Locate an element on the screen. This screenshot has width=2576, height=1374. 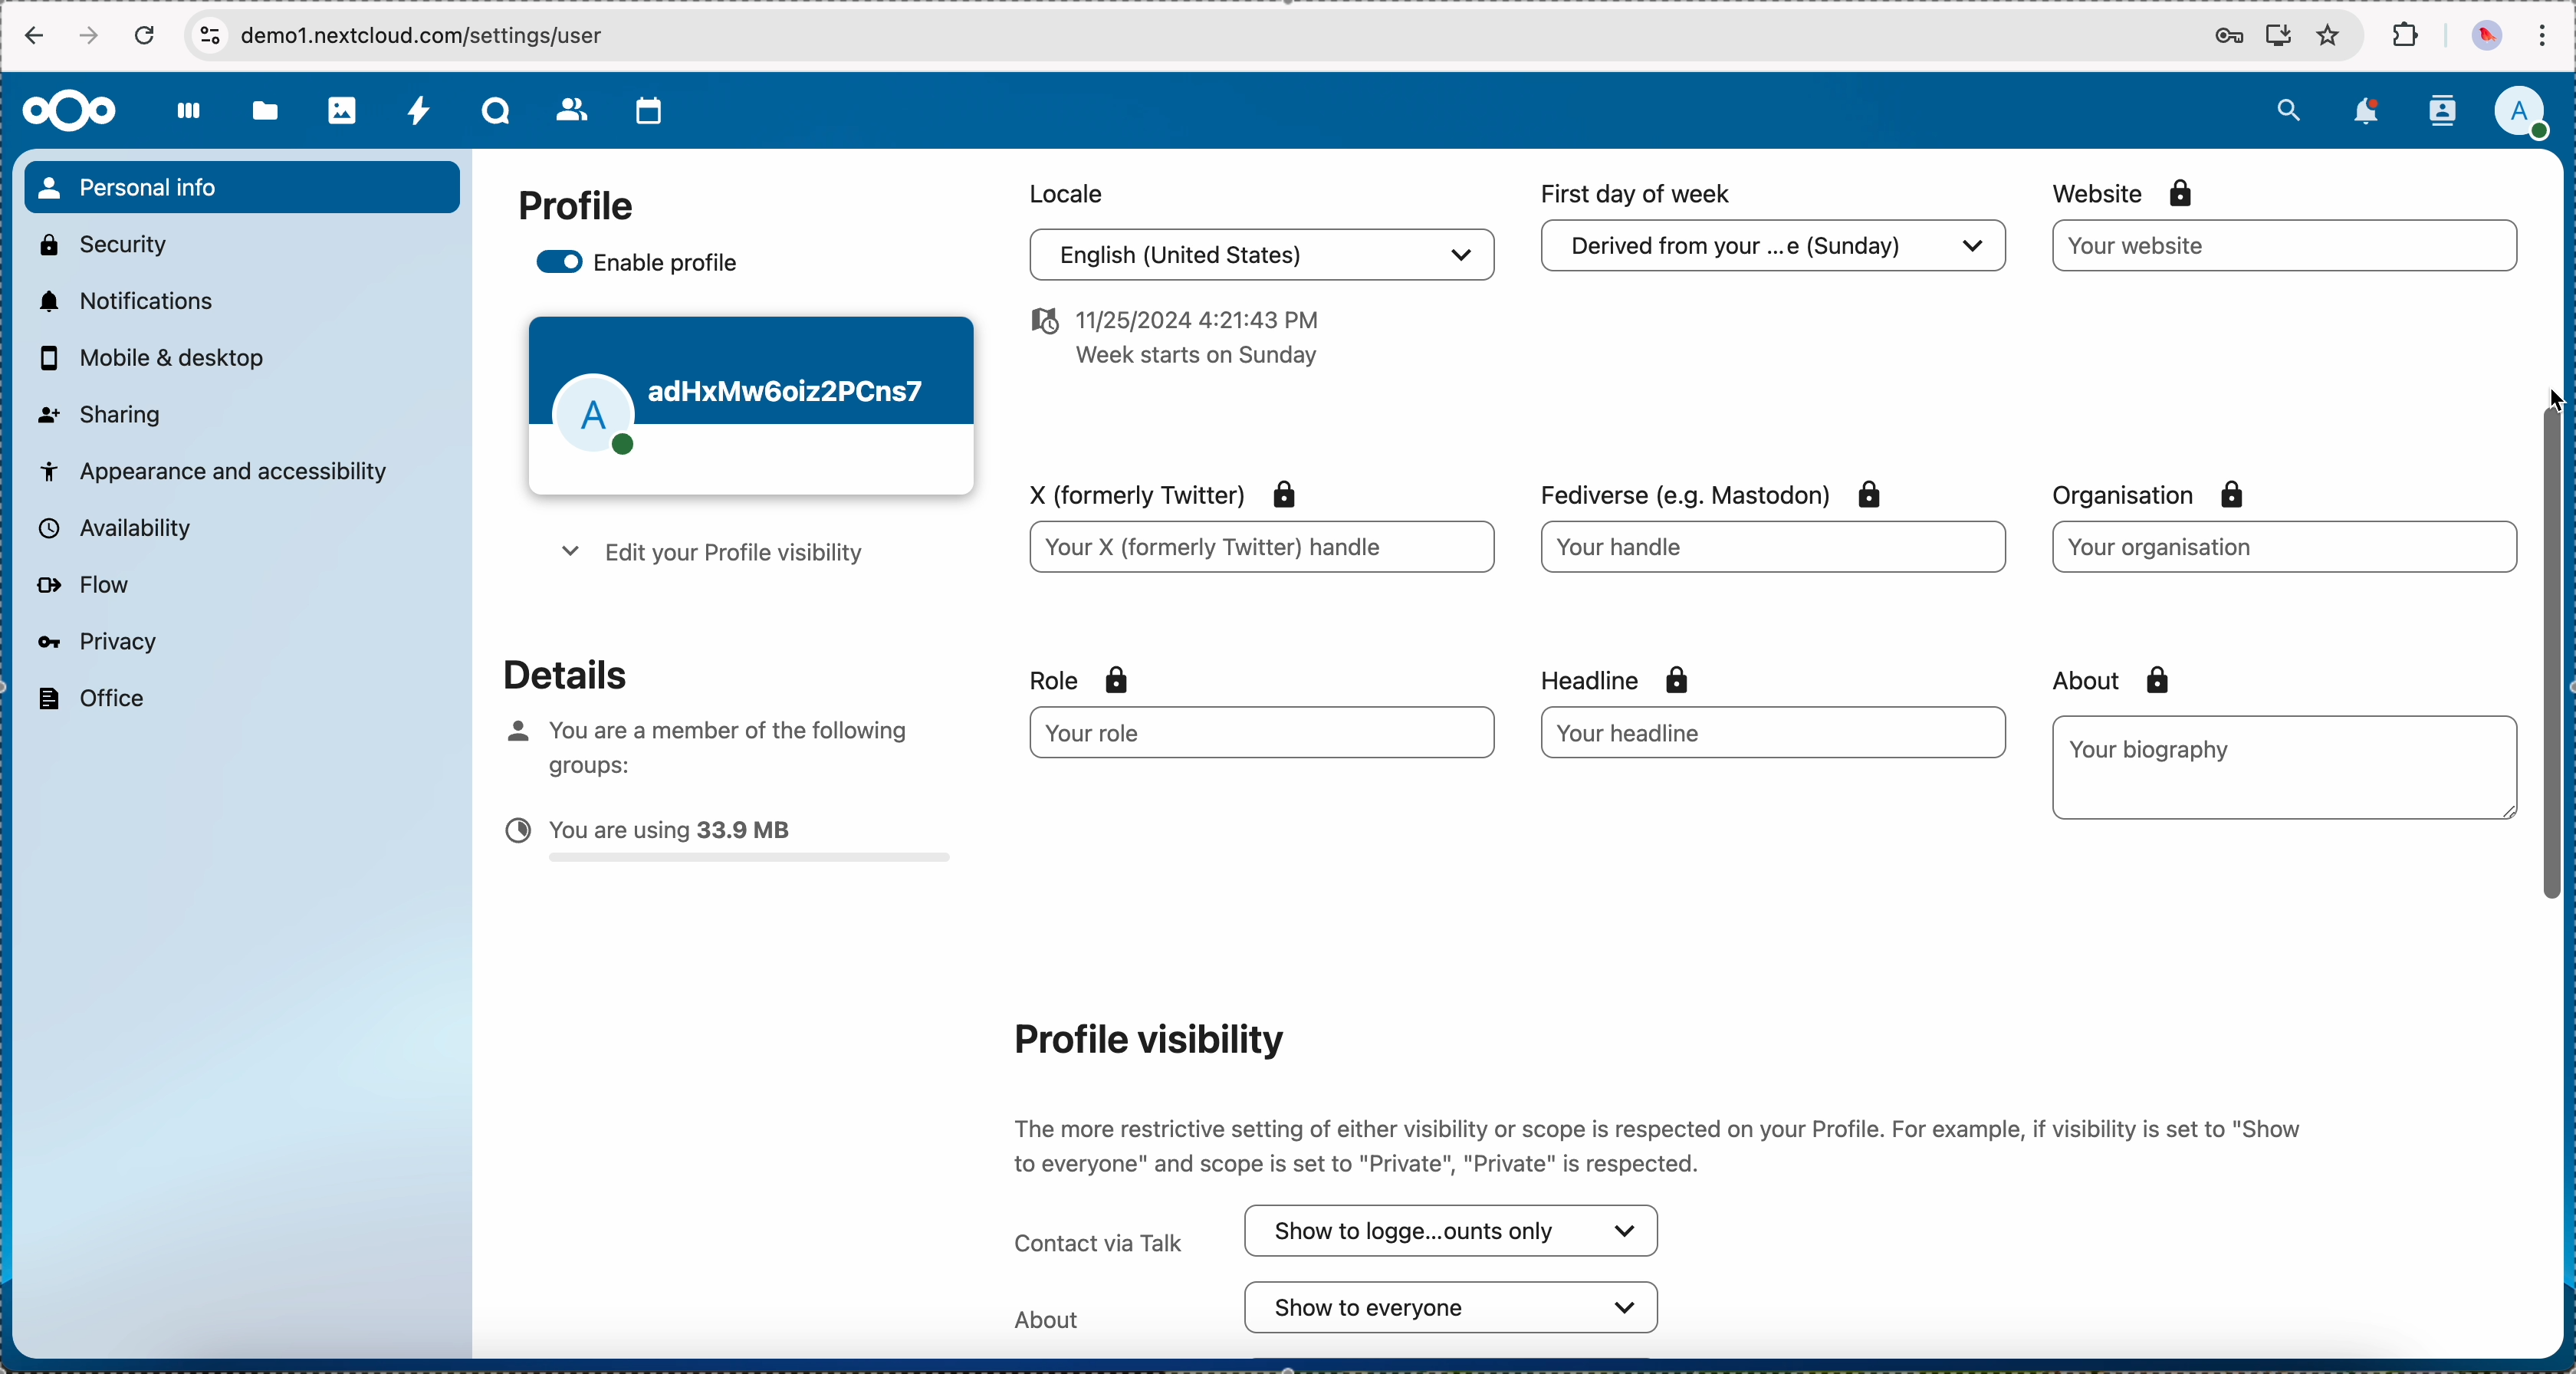
profile picture is located at coordinates (2484, 37).